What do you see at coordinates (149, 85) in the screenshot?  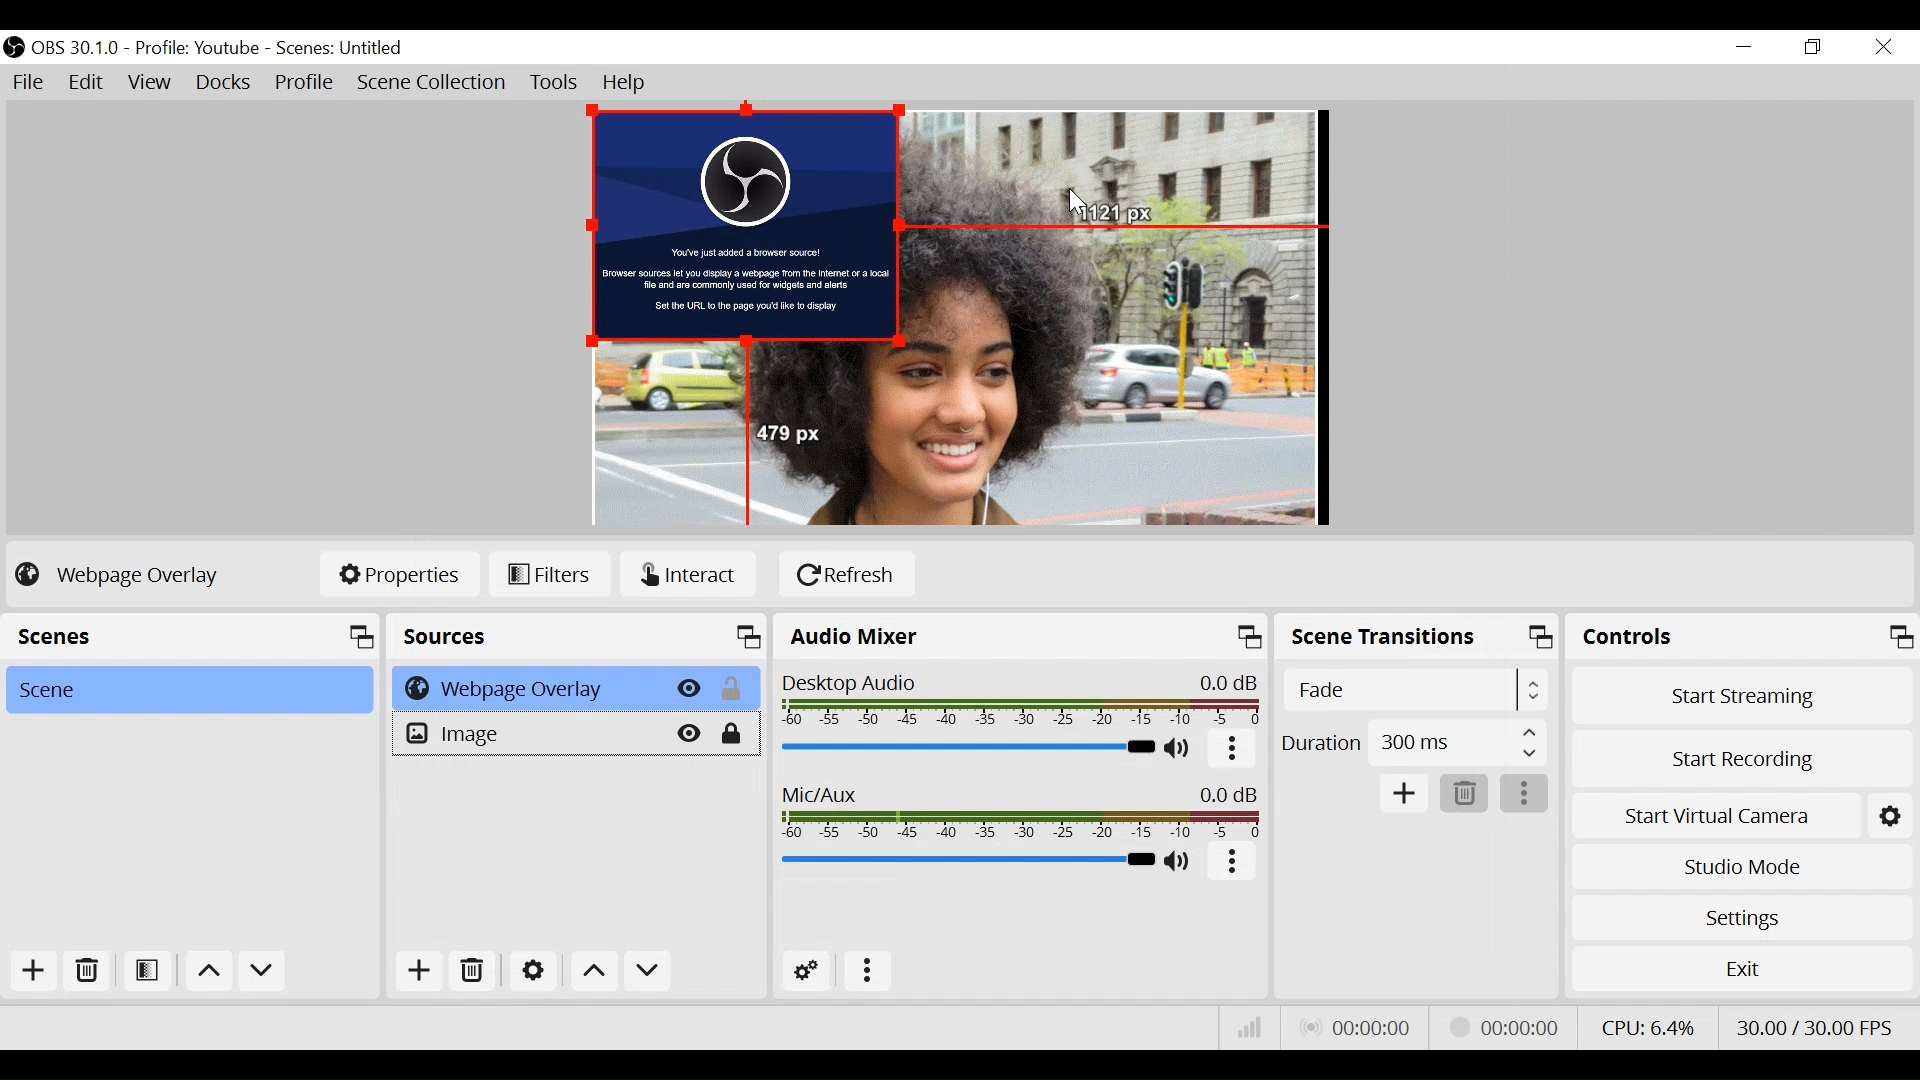 I see `View` at bounding box center [149, 85].